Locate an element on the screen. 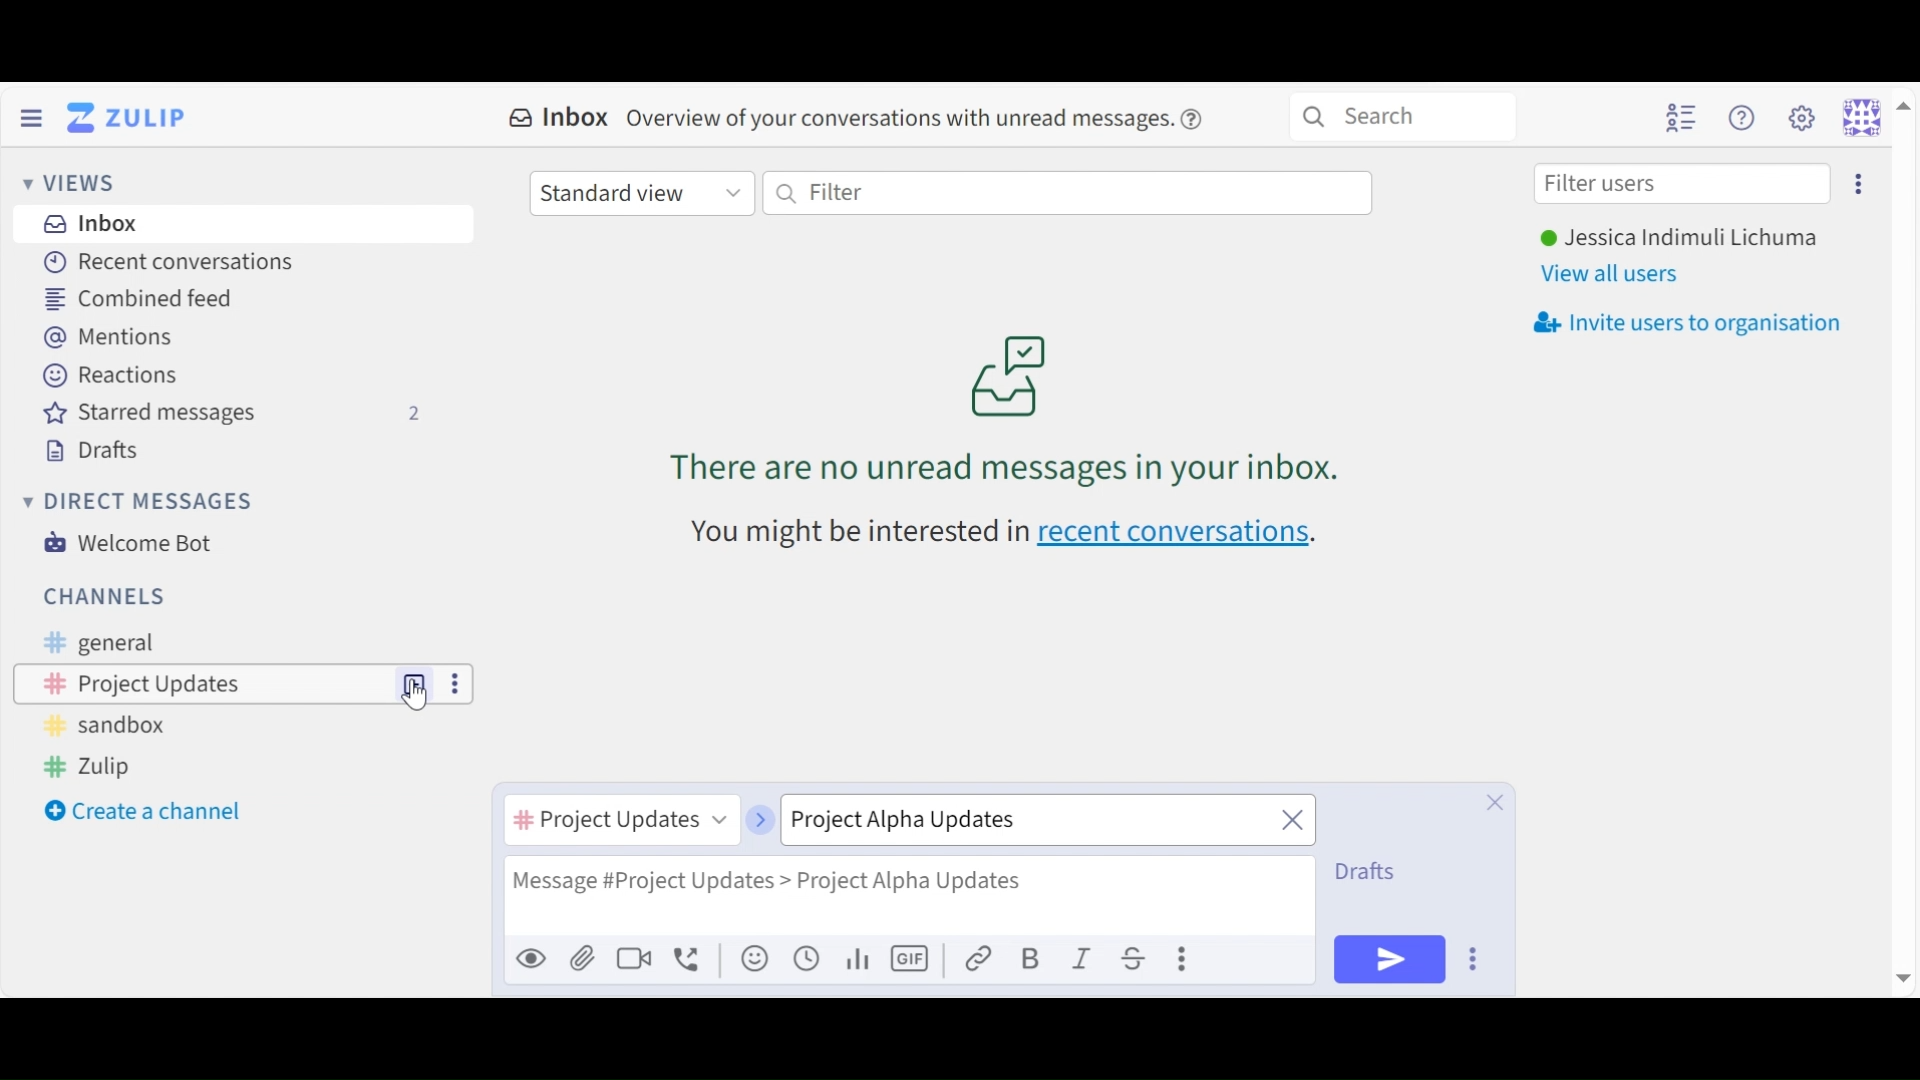 The width and height of the screenshot is (1920, 1080). no unread messages is located at coordinates (1010, 407).